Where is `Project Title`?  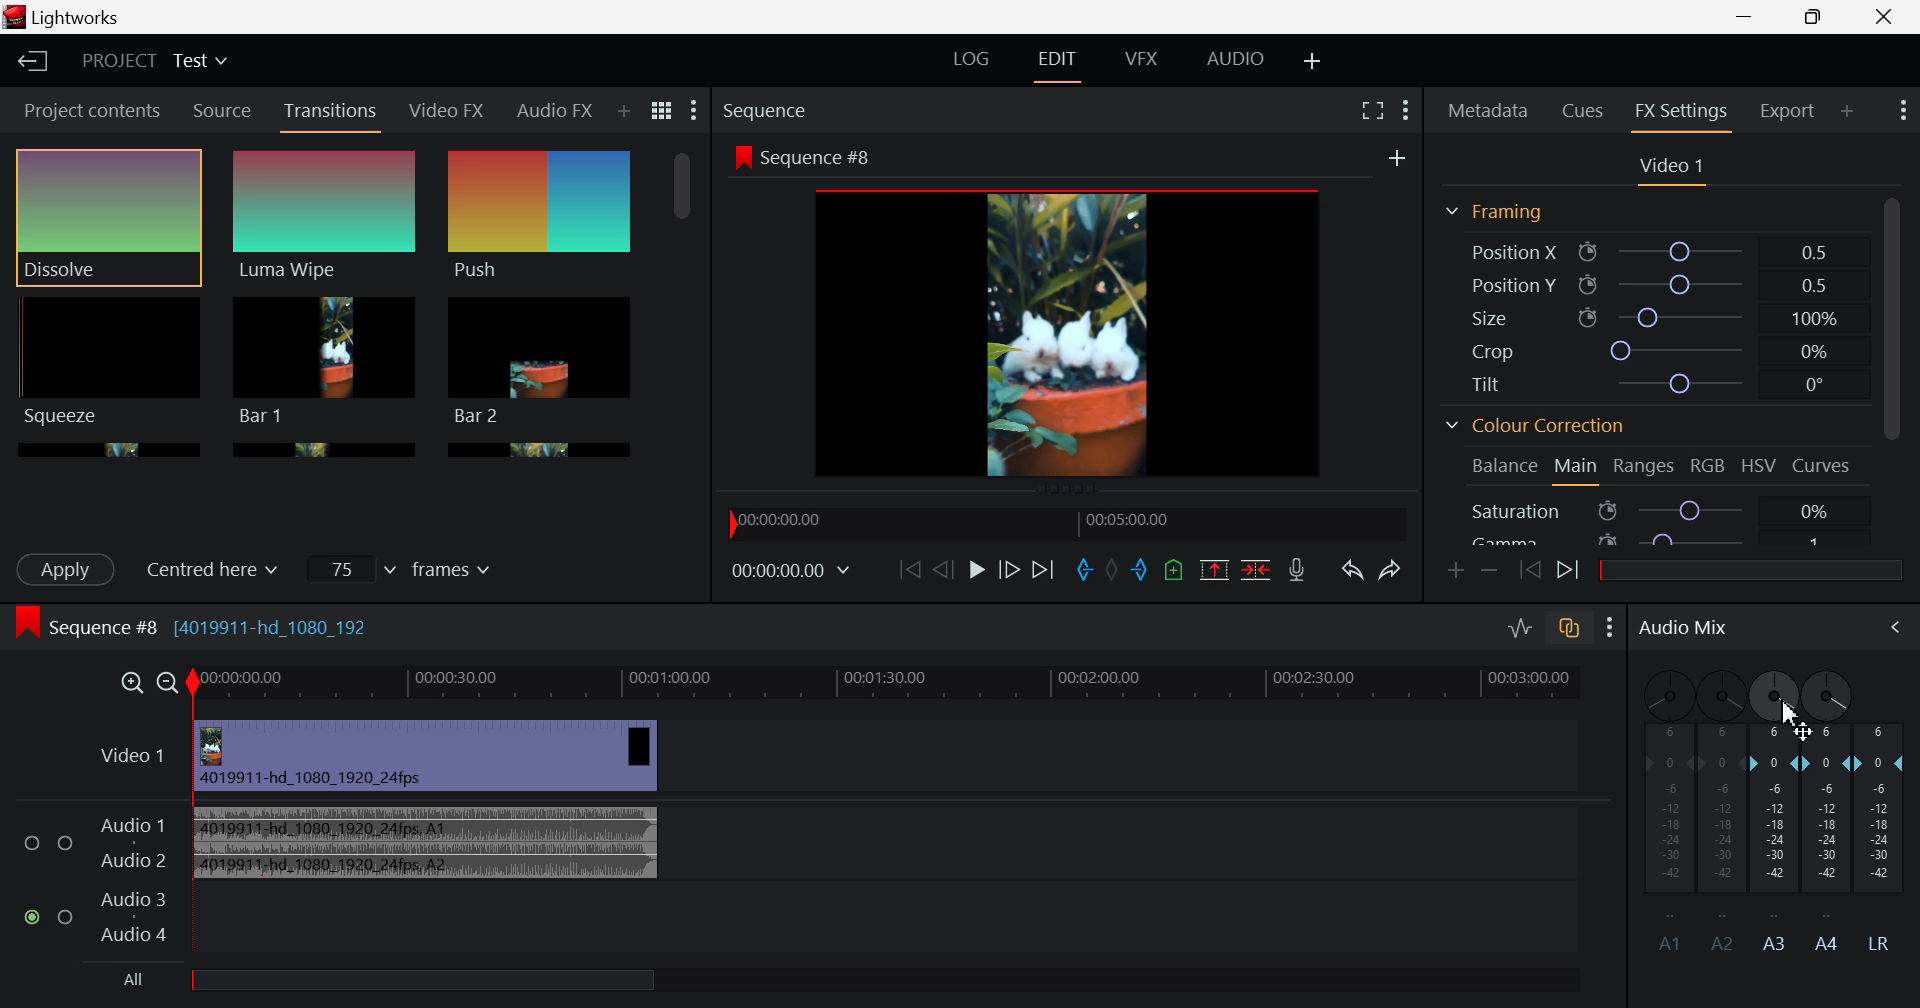
Project Title is located at coordinates (158, 61).